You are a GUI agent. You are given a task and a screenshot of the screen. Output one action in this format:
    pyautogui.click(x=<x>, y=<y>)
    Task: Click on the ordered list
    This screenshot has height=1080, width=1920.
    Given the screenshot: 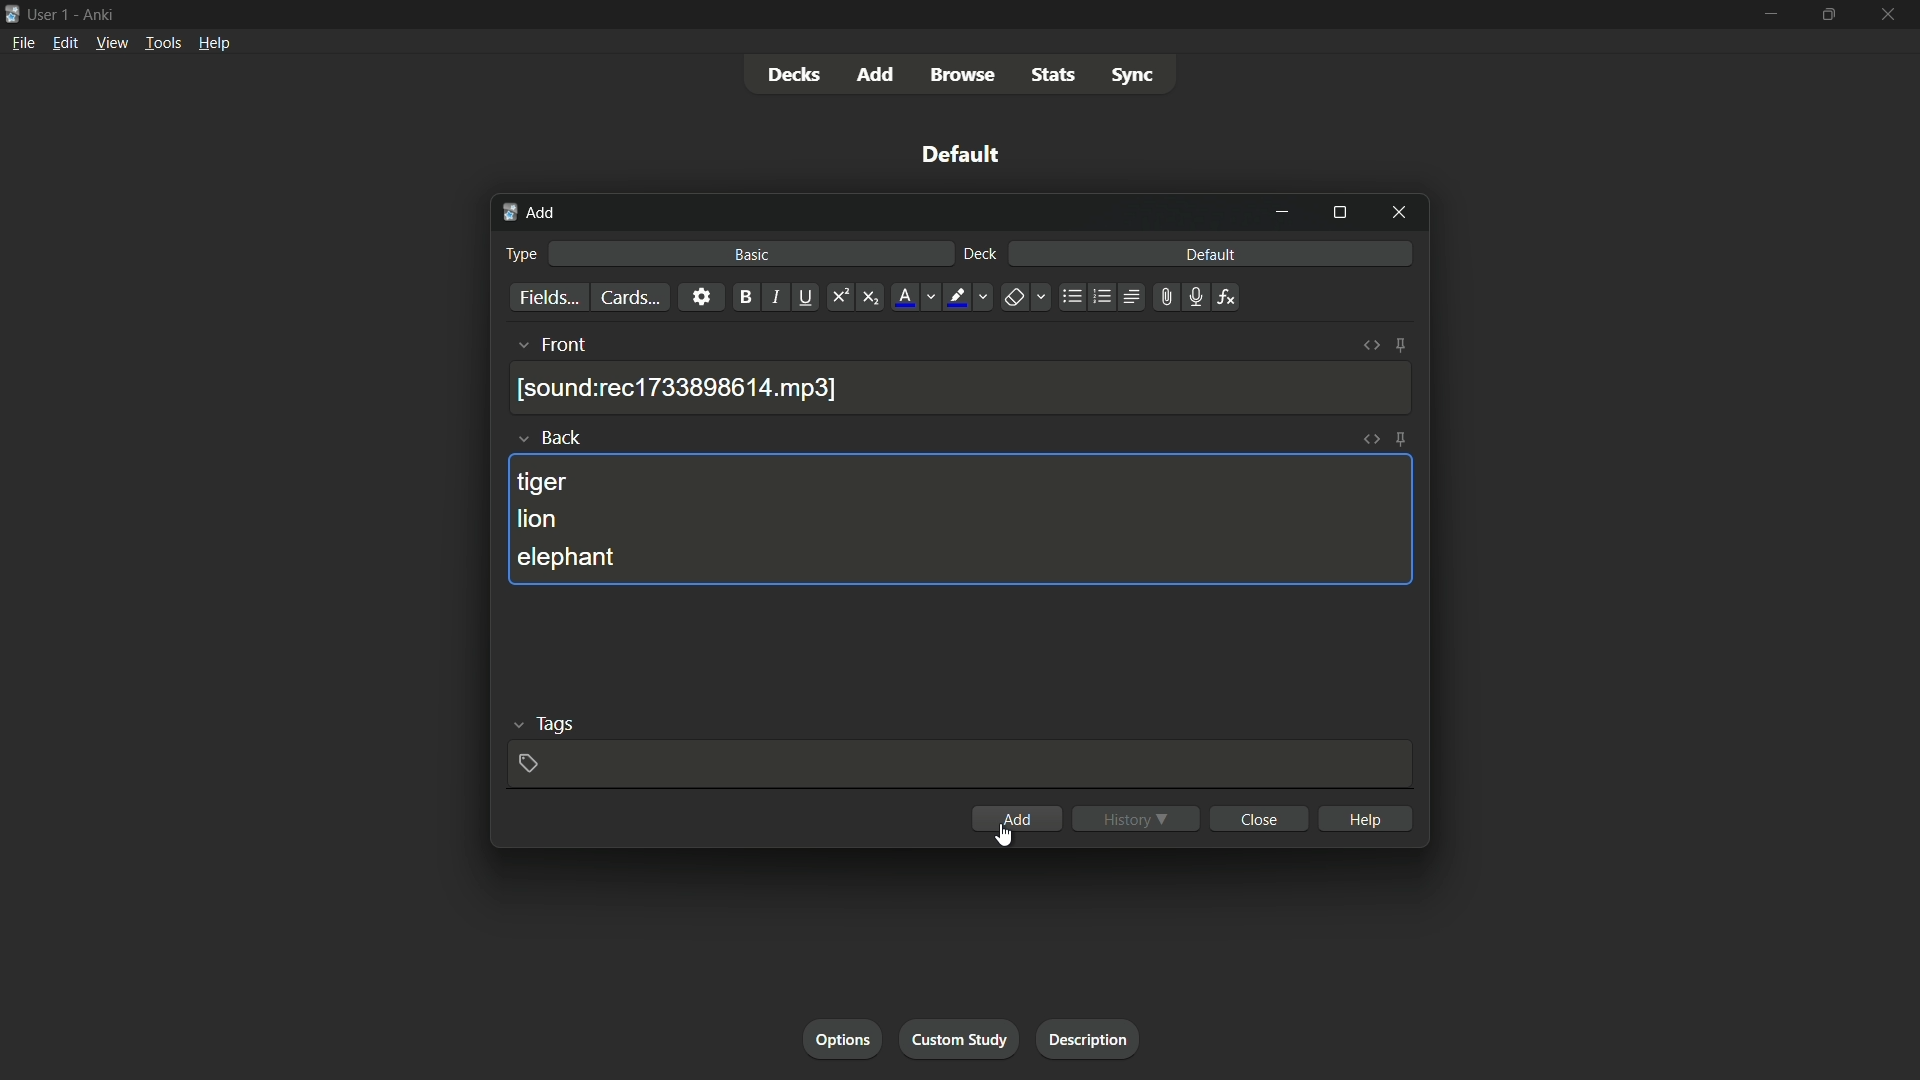 What is the action you would take?
    pyautogui.click(x=1100, y=297)
    